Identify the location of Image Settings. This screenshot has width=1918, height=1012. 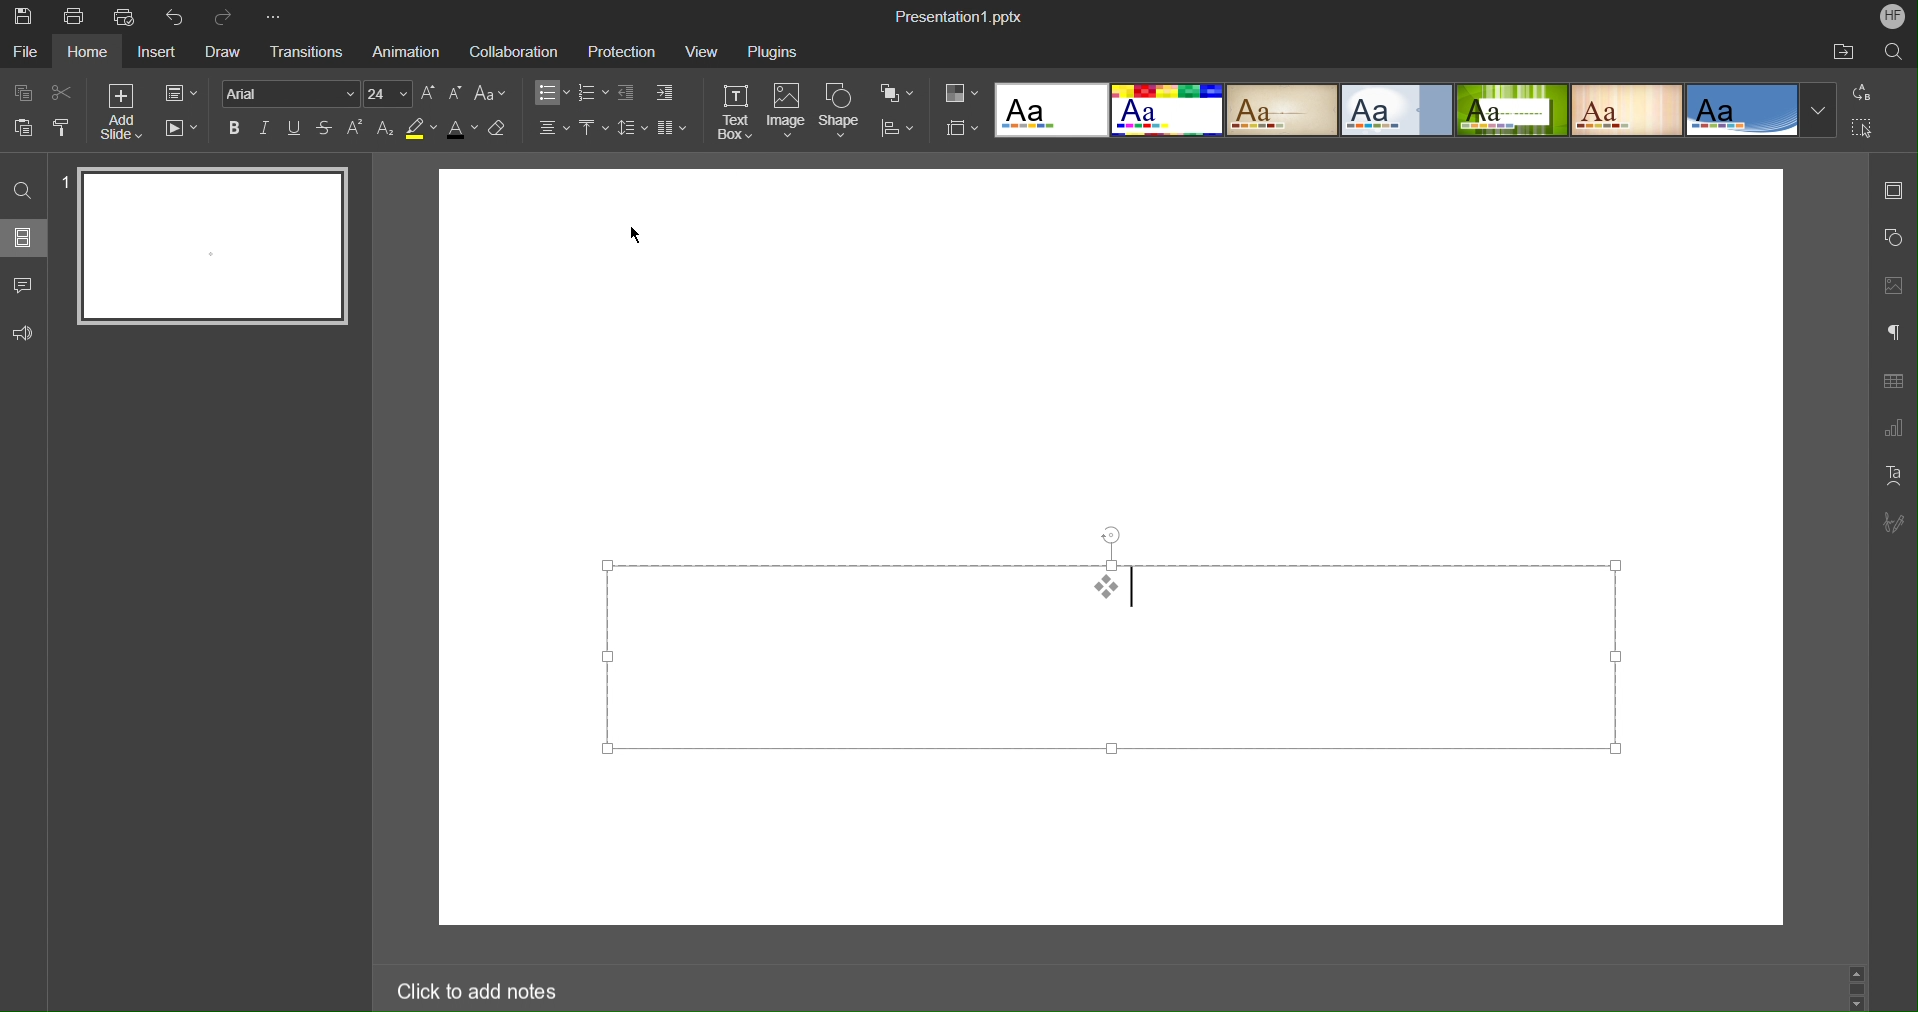
(1892, 286).